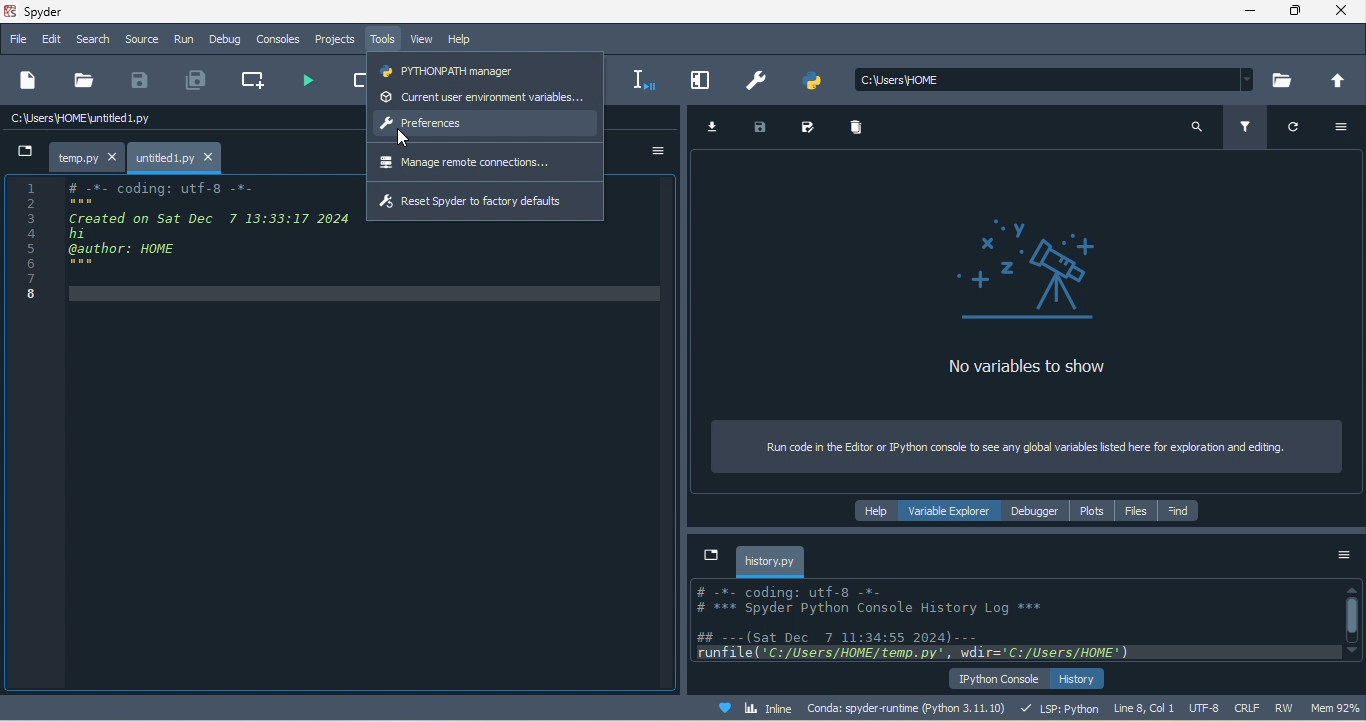 The image size is (1366, 722). Describe the element at coordinates (1055, 80) in the screenshot. I see `c\users\home` at that location.